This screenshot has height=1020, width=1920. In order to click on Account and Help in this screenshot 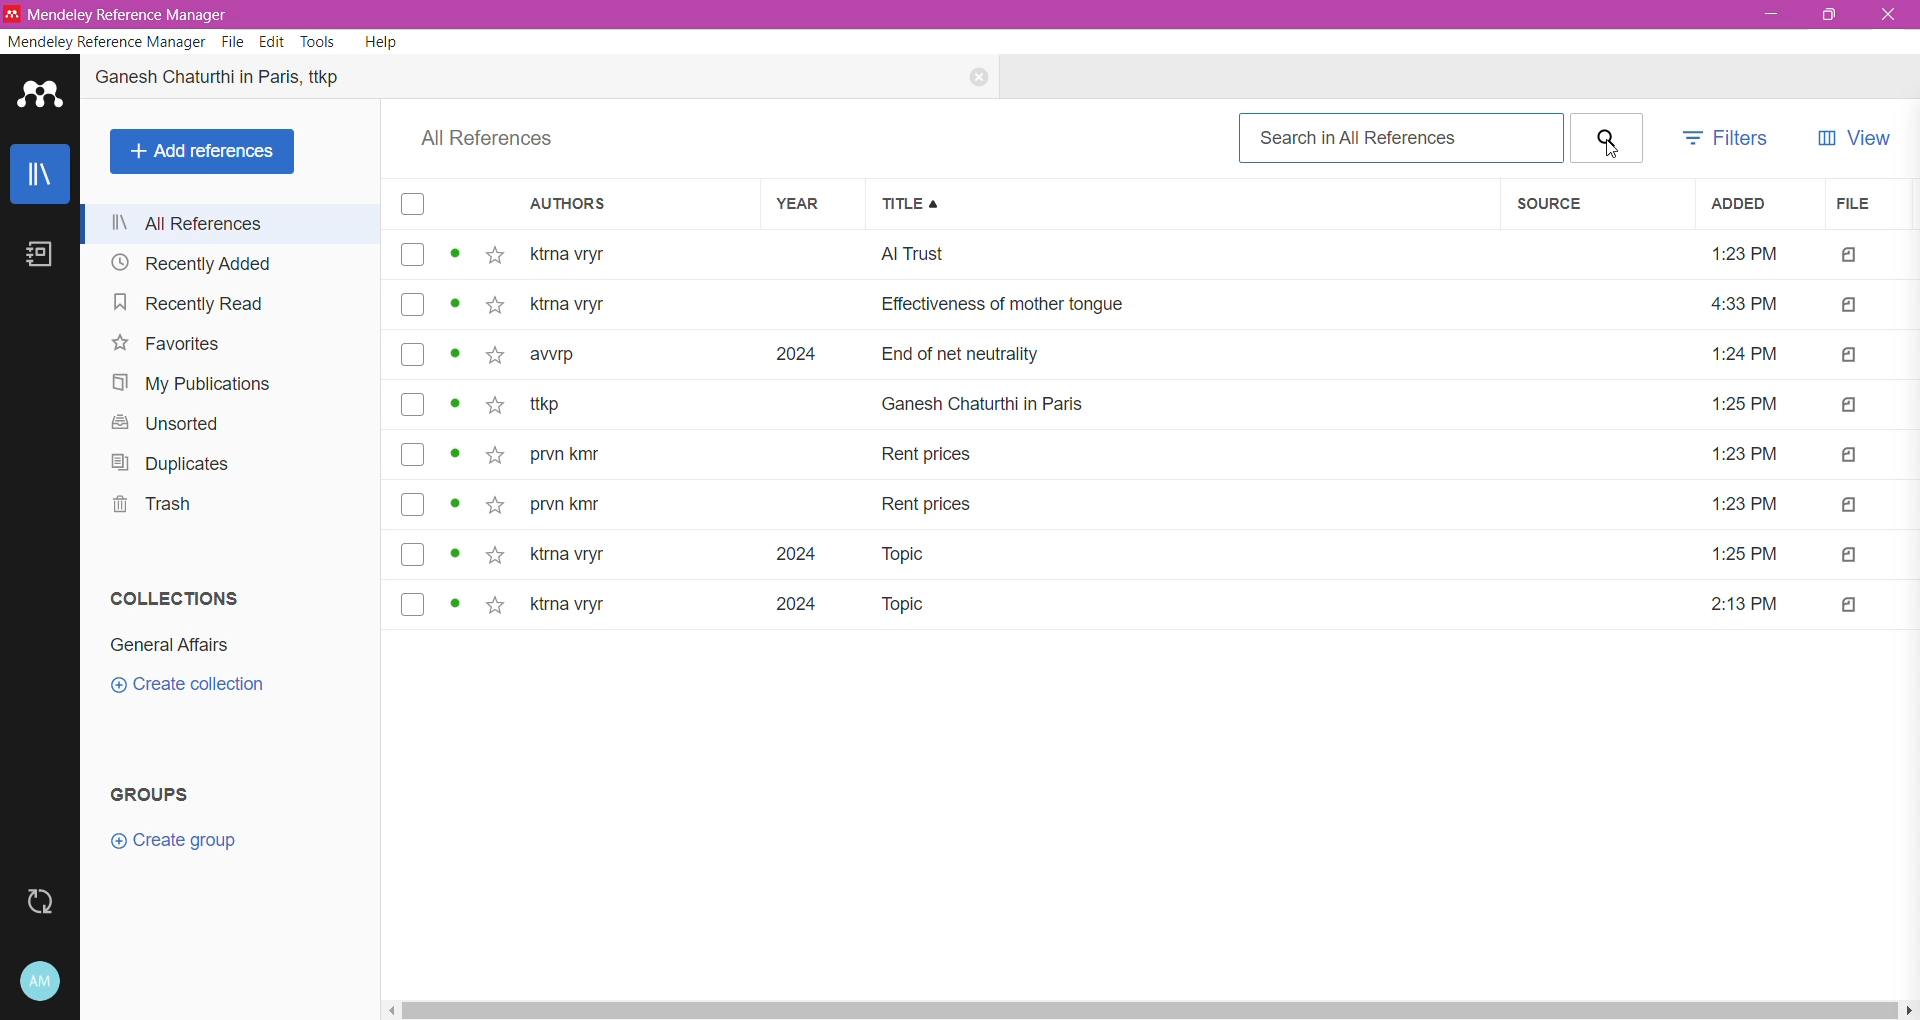, I will do `click(39, 981)`.